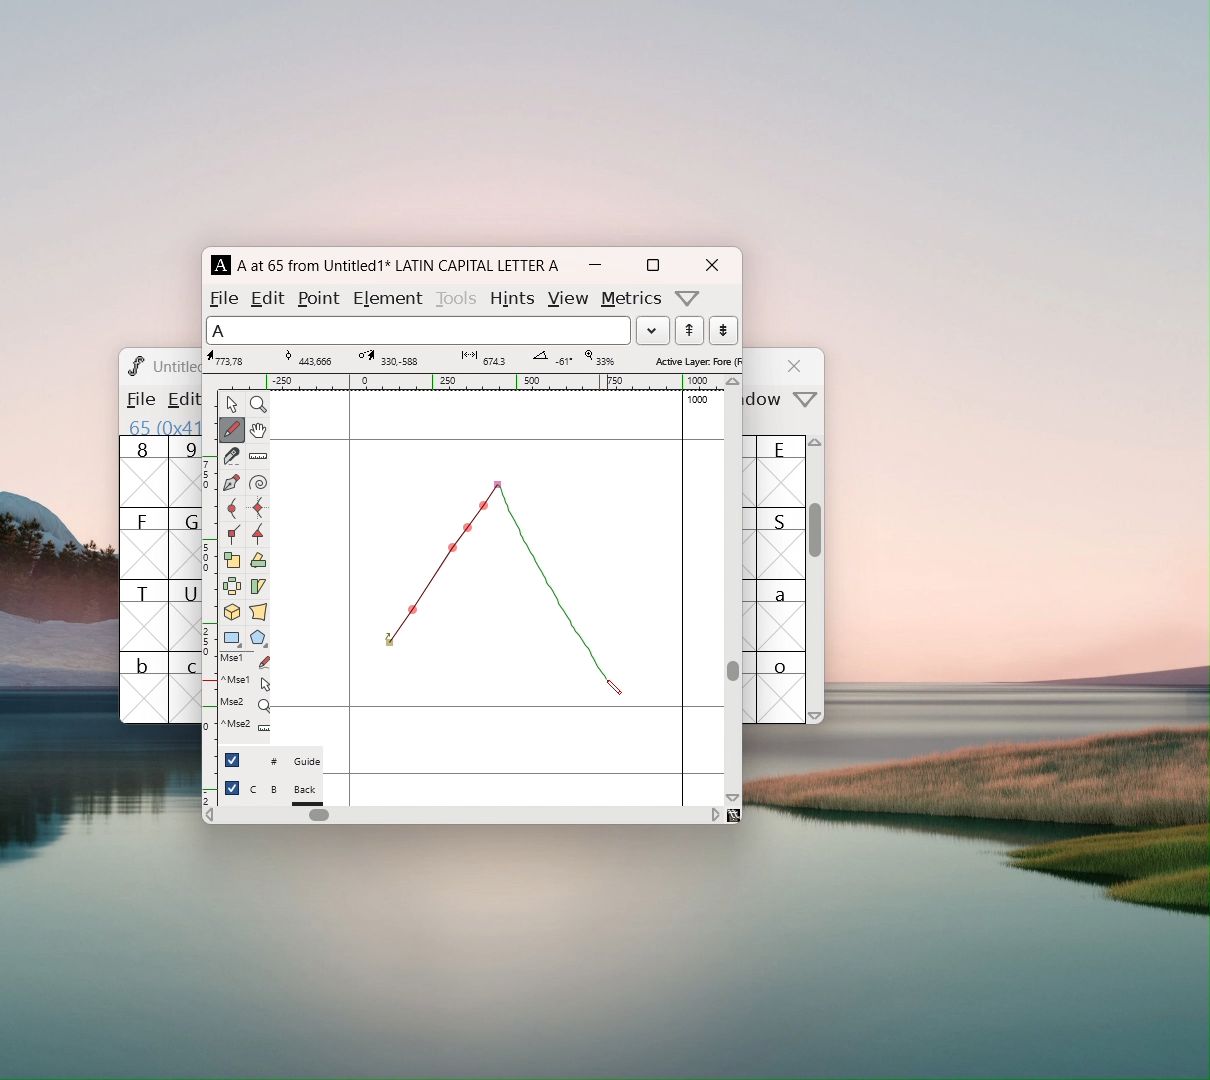 The height and width of the screenshot is (1080, 1210). Describe the element at coordinates (683, 597) in the screenshot. I see `right side bearing` at that location.